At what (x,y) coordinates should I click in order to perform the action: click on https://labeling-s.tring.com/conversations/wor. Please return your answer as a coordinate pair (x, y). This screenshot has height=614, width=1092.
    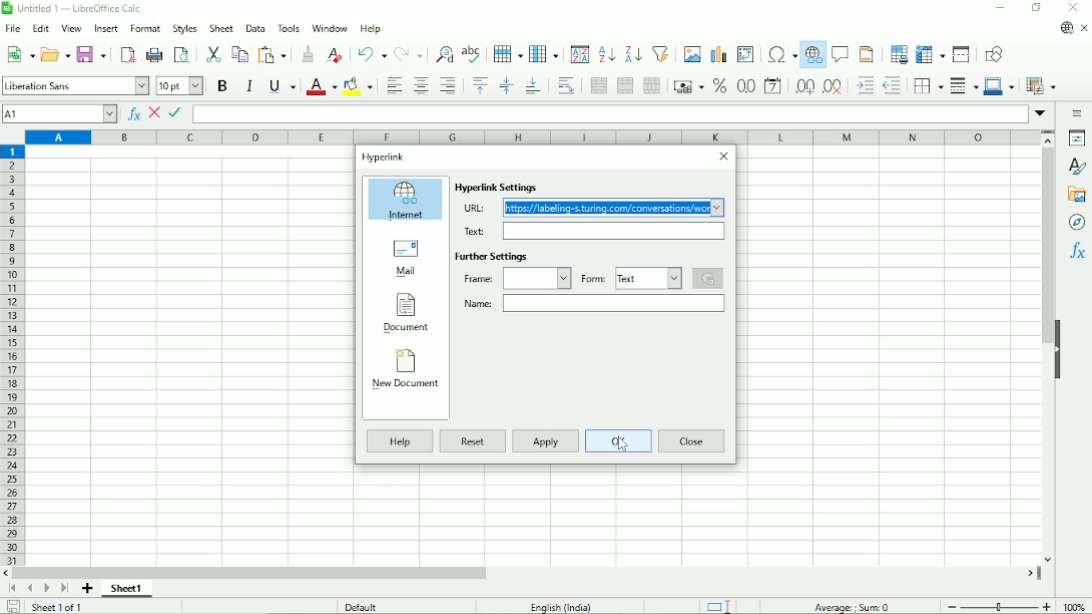
    Looking at the image, I should click on (612, 208).